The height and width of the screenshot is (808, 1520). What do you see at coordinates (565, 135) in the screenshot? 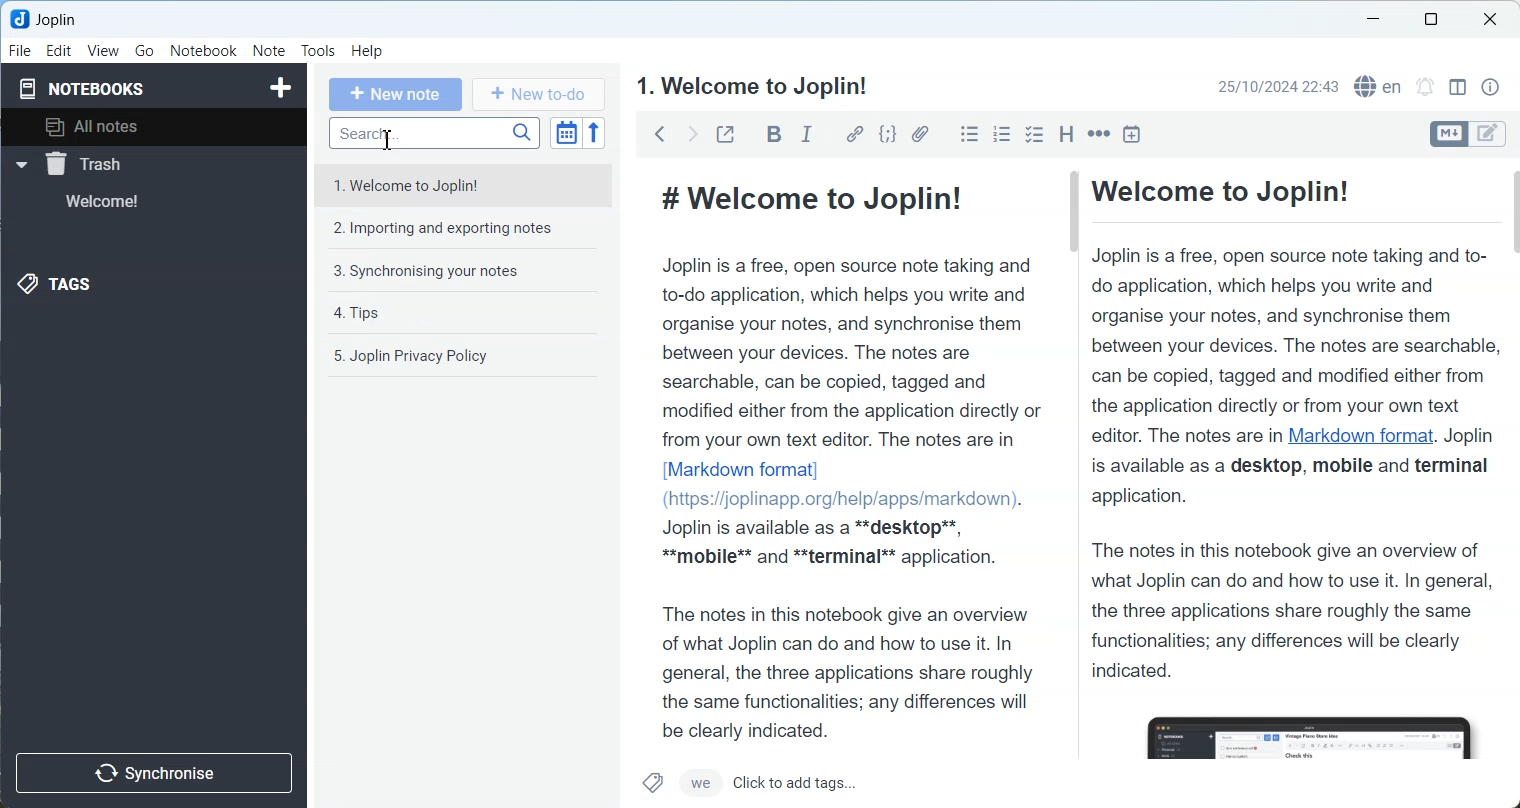
I see `Toggle sort order field` at bounding box center [565, 135].